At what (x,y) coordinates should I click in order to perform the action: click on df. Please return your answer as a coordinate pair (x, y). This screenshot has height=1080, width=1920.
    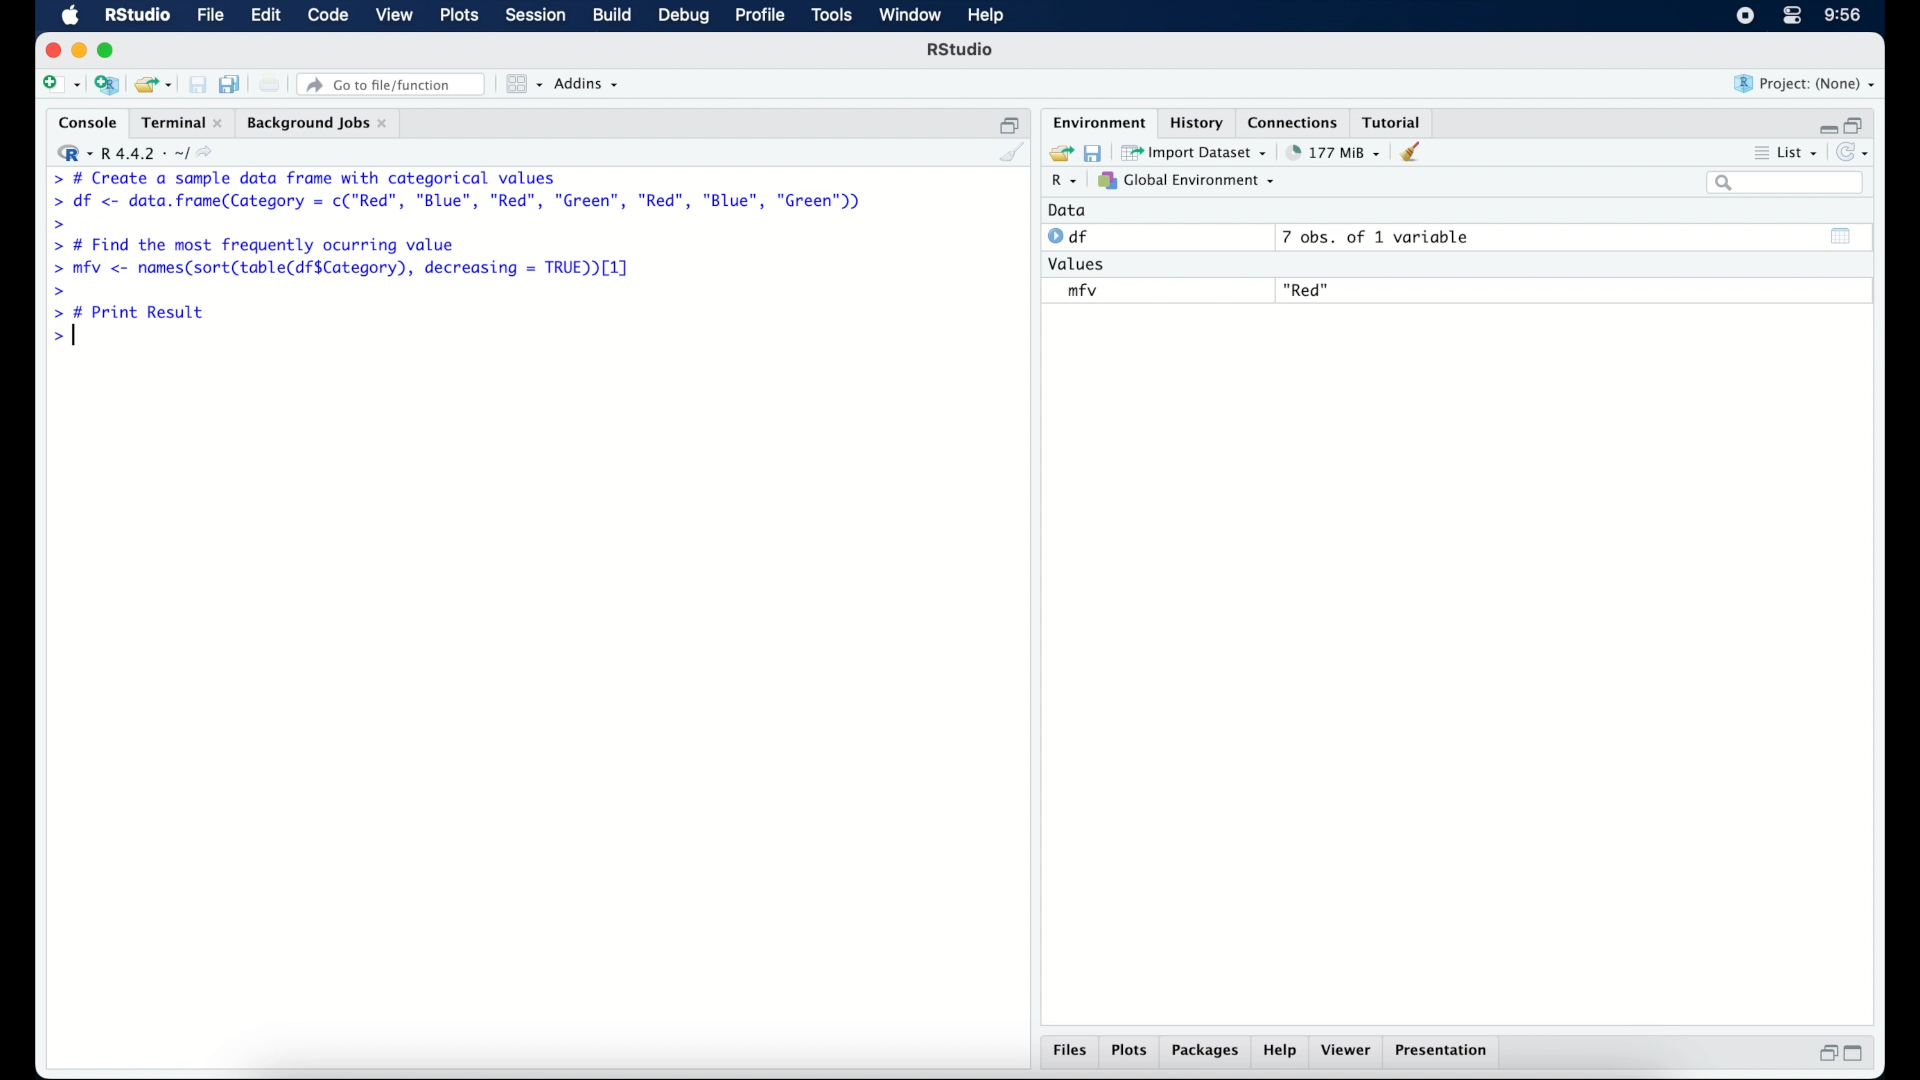
    Looking at the image, I should click on (1070, 237).